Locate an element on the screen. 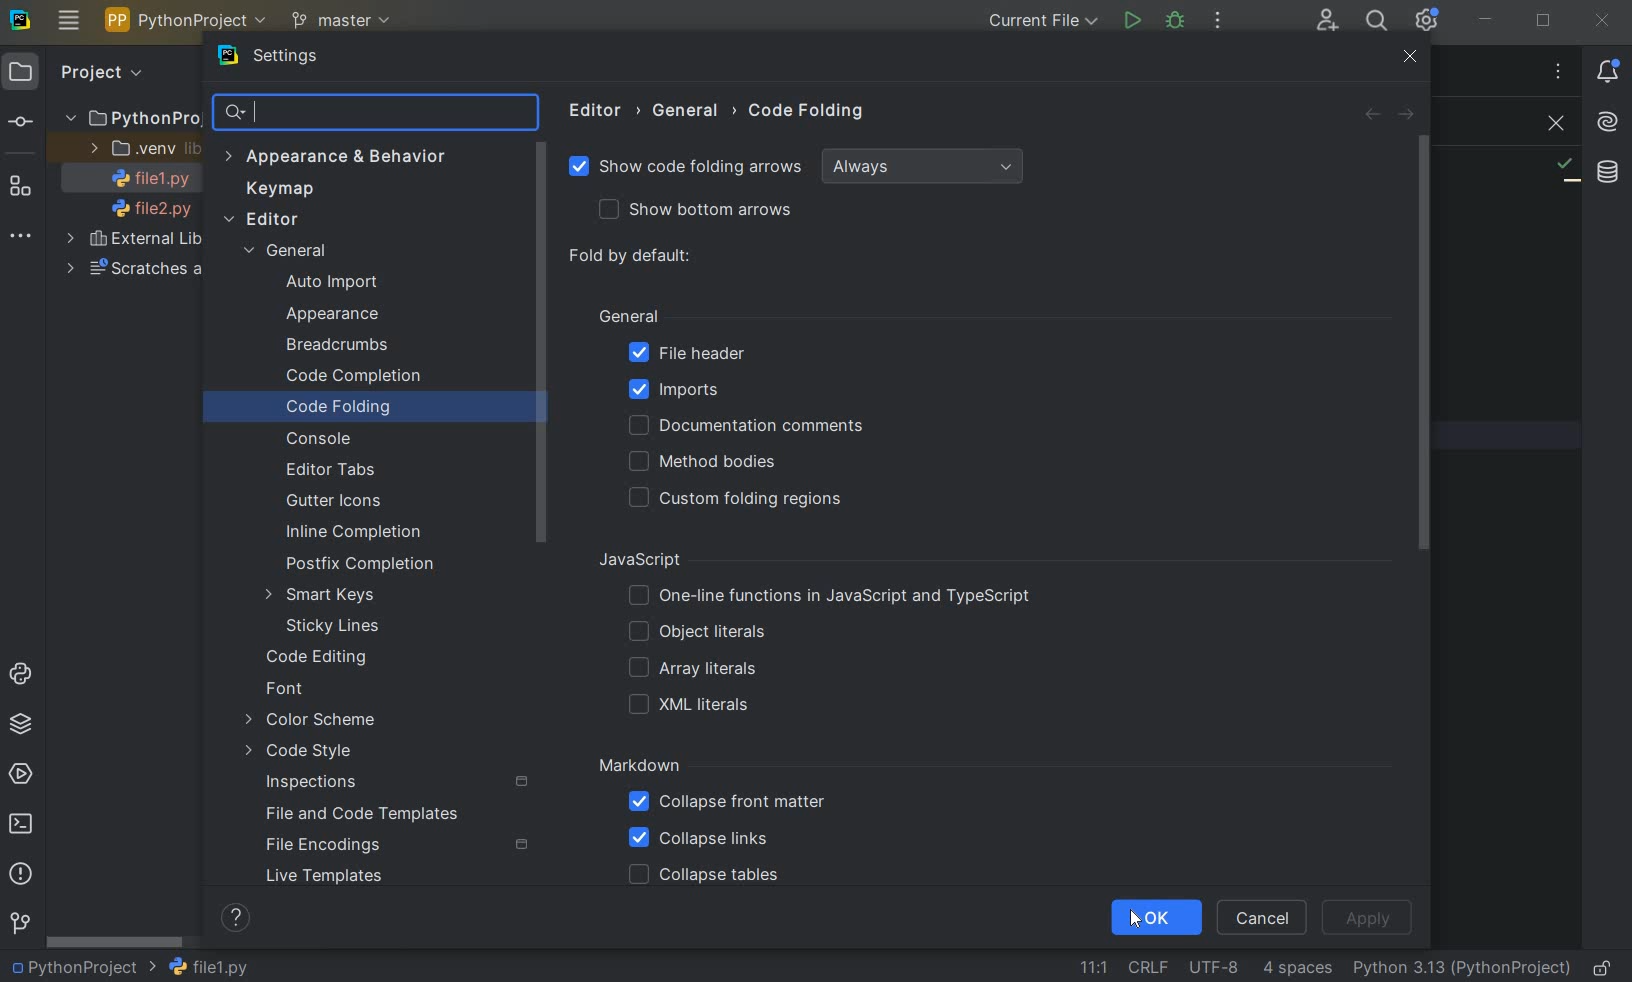 The height and width of the screenshot is (982, 1632). CURRENT INTERPRETER is located at coordinates (1461, 969).